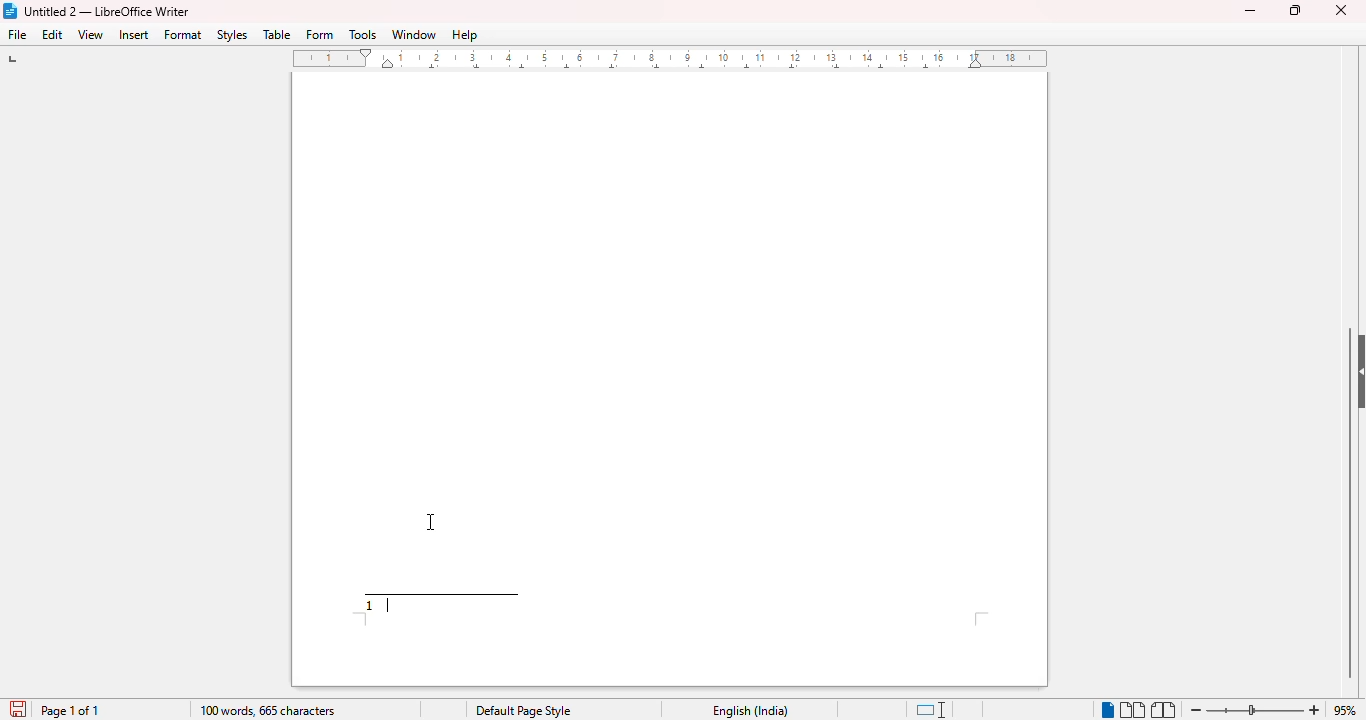  What do you see at coordinates (183, 34) in the screenshot?
I see `format` at bounding box center [183, 34].